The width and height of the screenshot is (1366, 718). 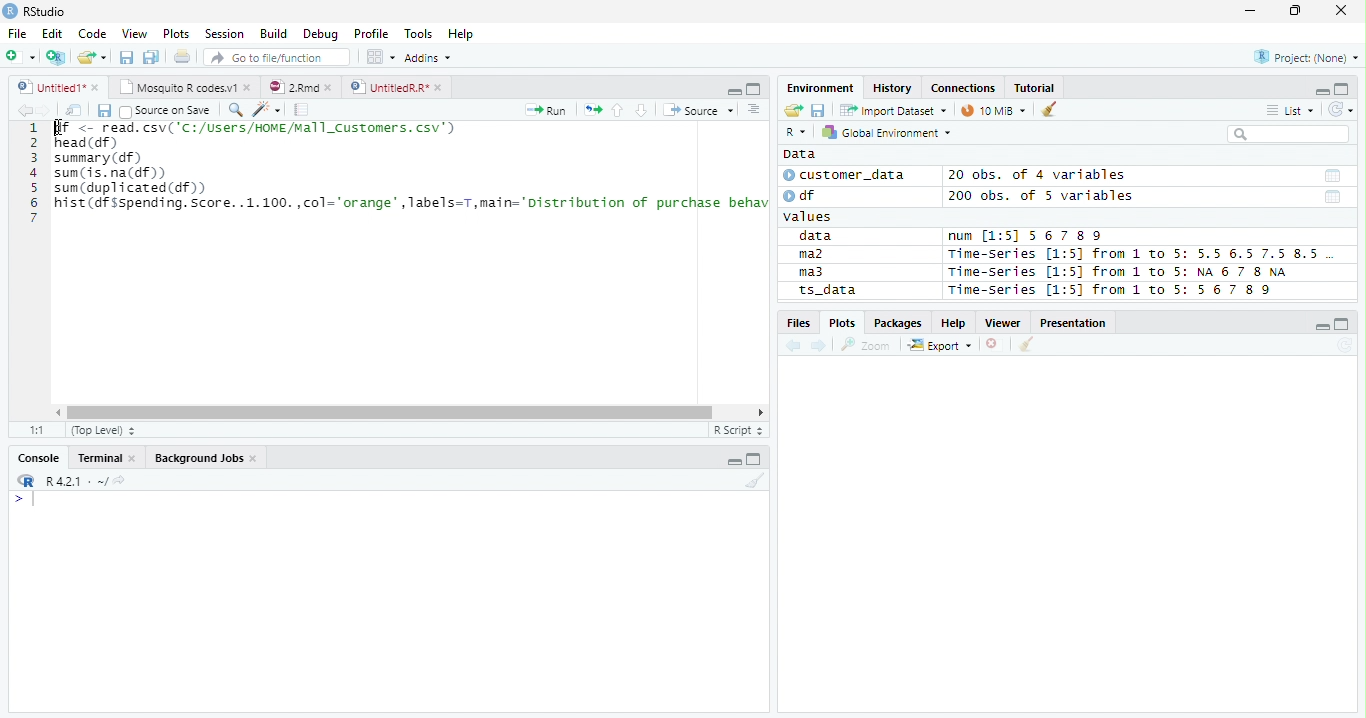 I want to click on ts_data, so click(x=855, y=293).